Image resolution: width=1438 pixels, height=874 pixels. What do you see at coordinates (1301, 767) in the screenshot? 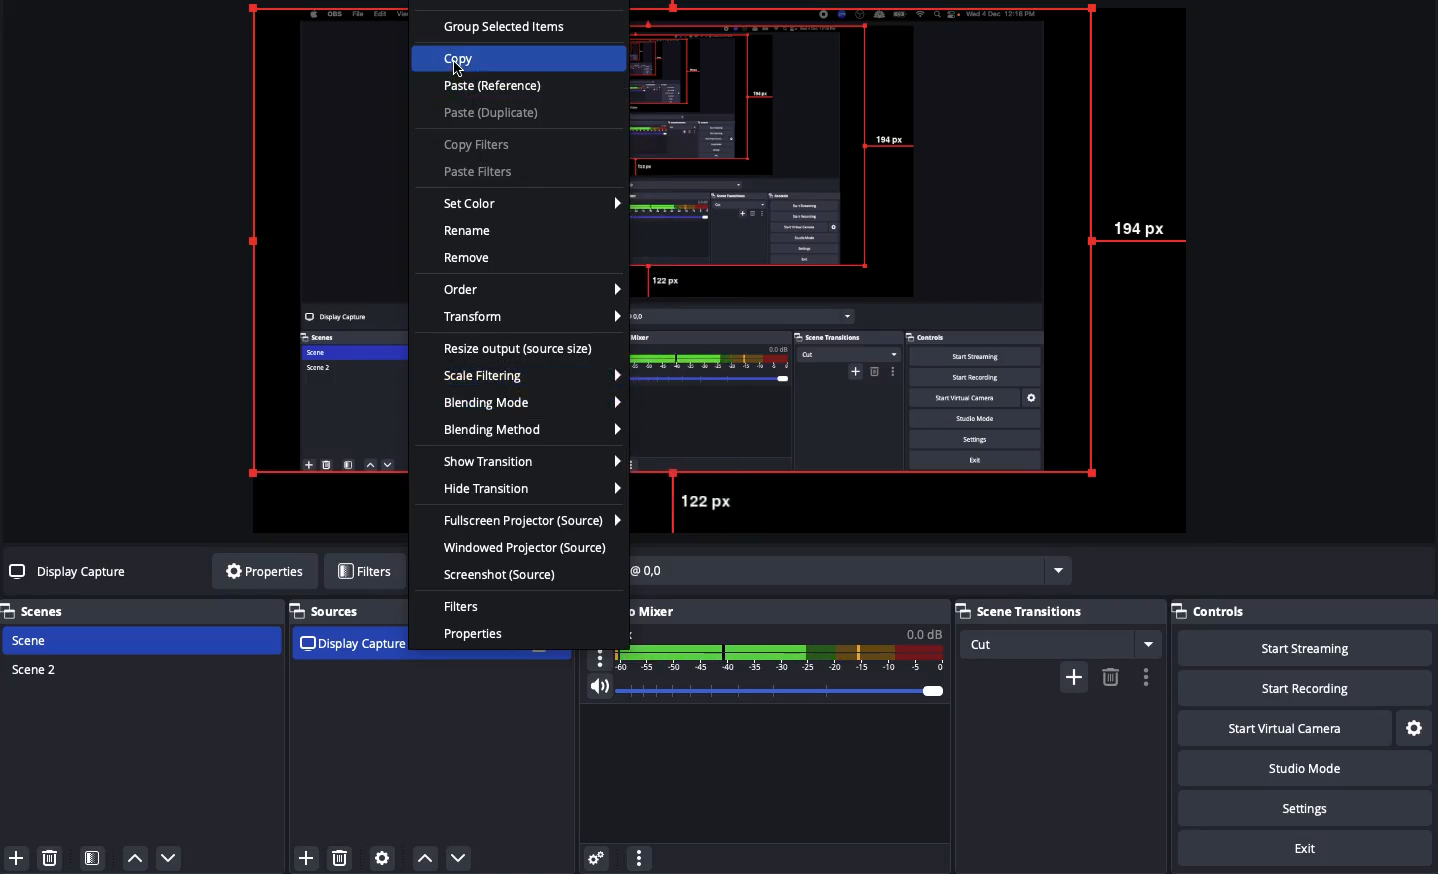
I see `Studio mode` at bounding box center [1301, 767].